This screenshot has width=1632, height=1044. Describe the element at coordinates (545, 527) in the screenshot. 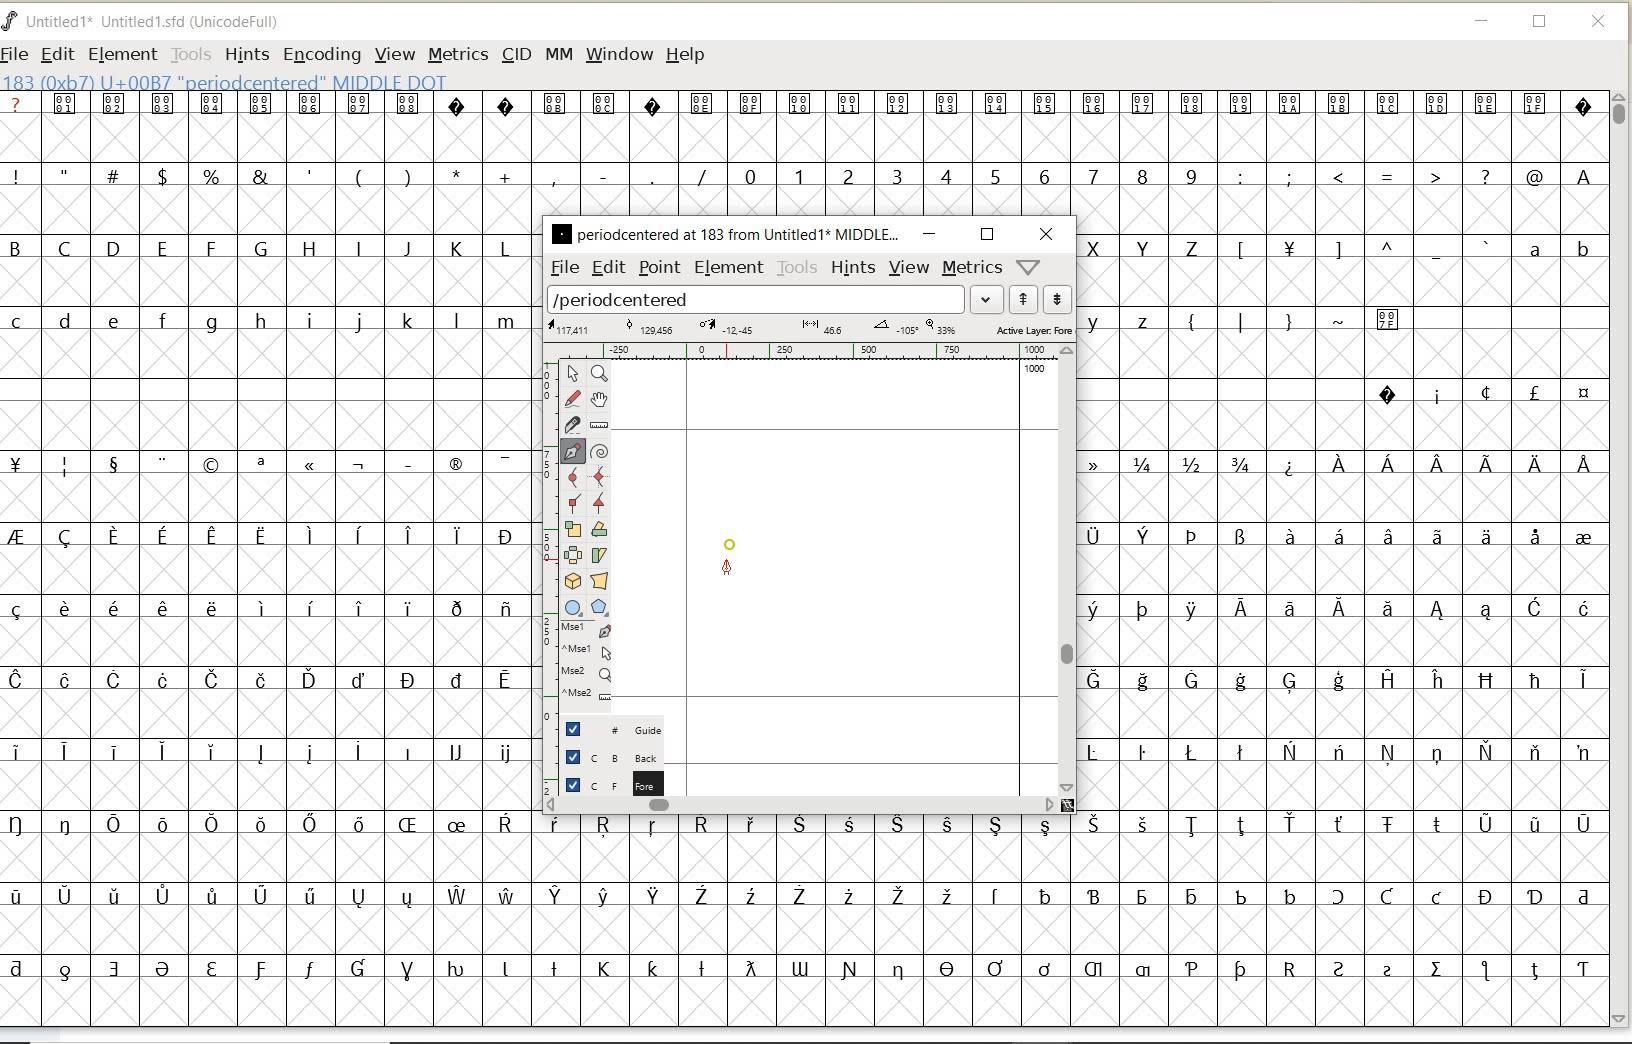

I see `scale` at that location.